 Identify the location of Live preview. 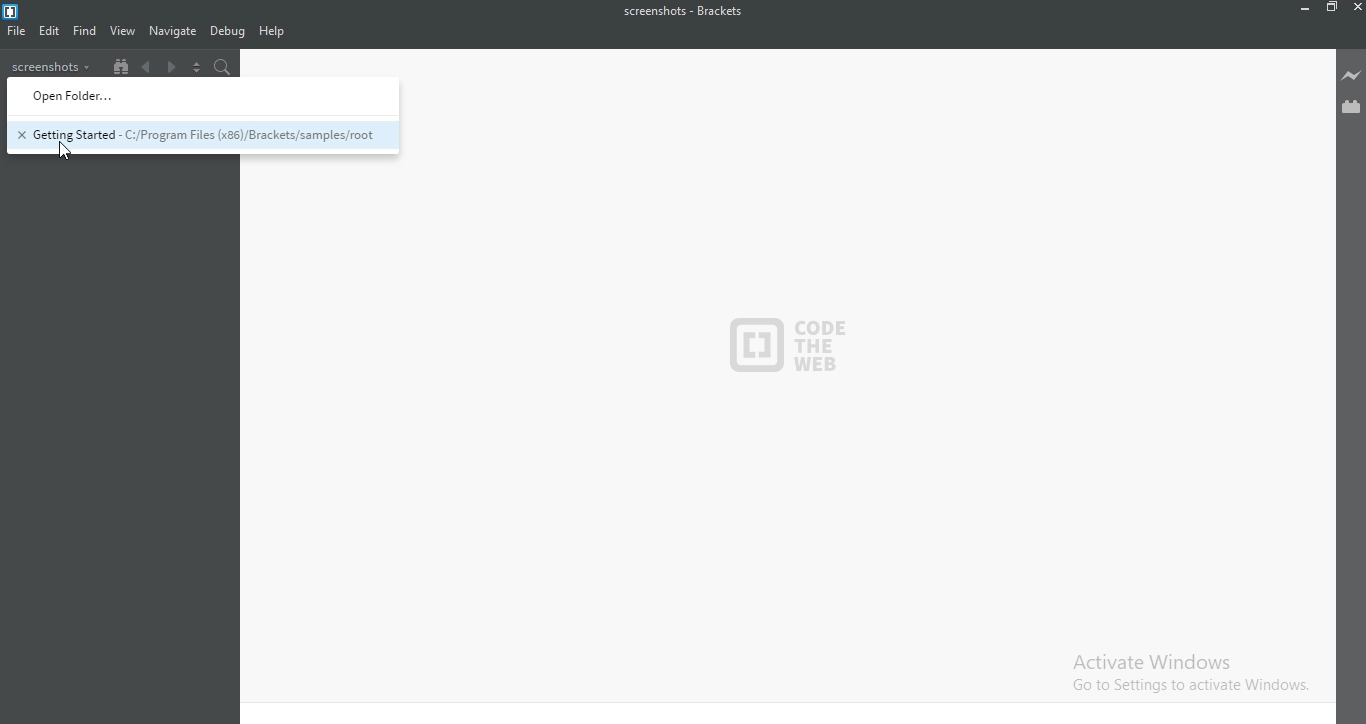
(1350, 76).